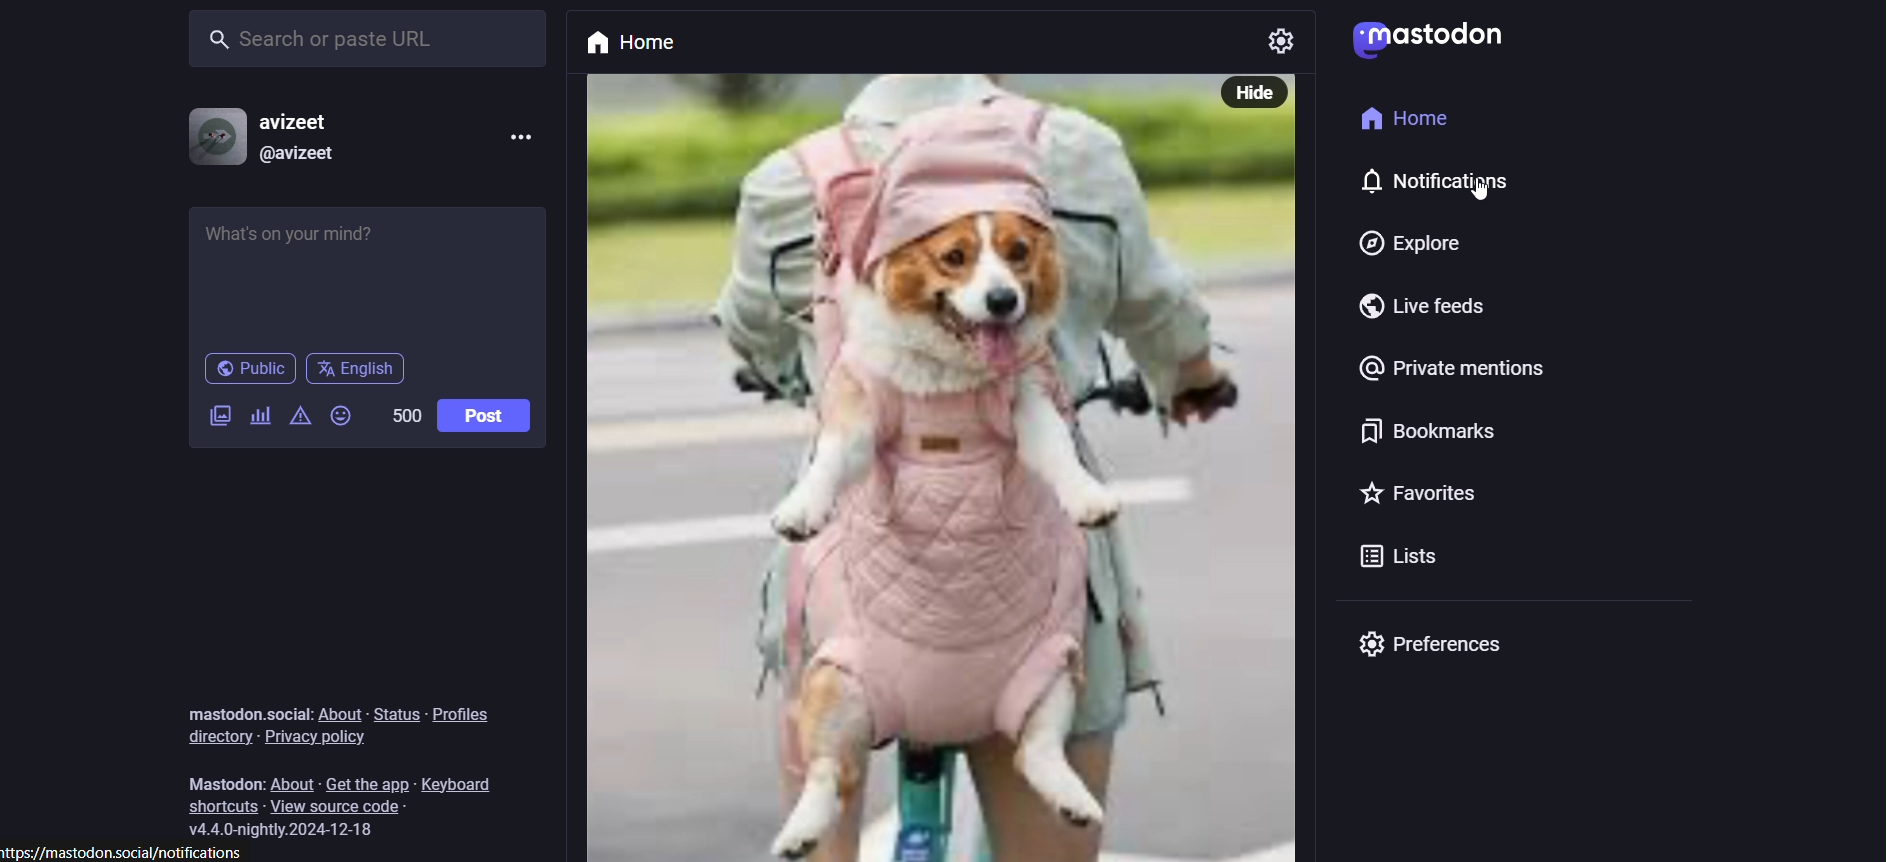 This screenshot has width=1886, height=862. Describe the element at coordinates (1438, 179) in the screenshot. I see `notifications` at that location.